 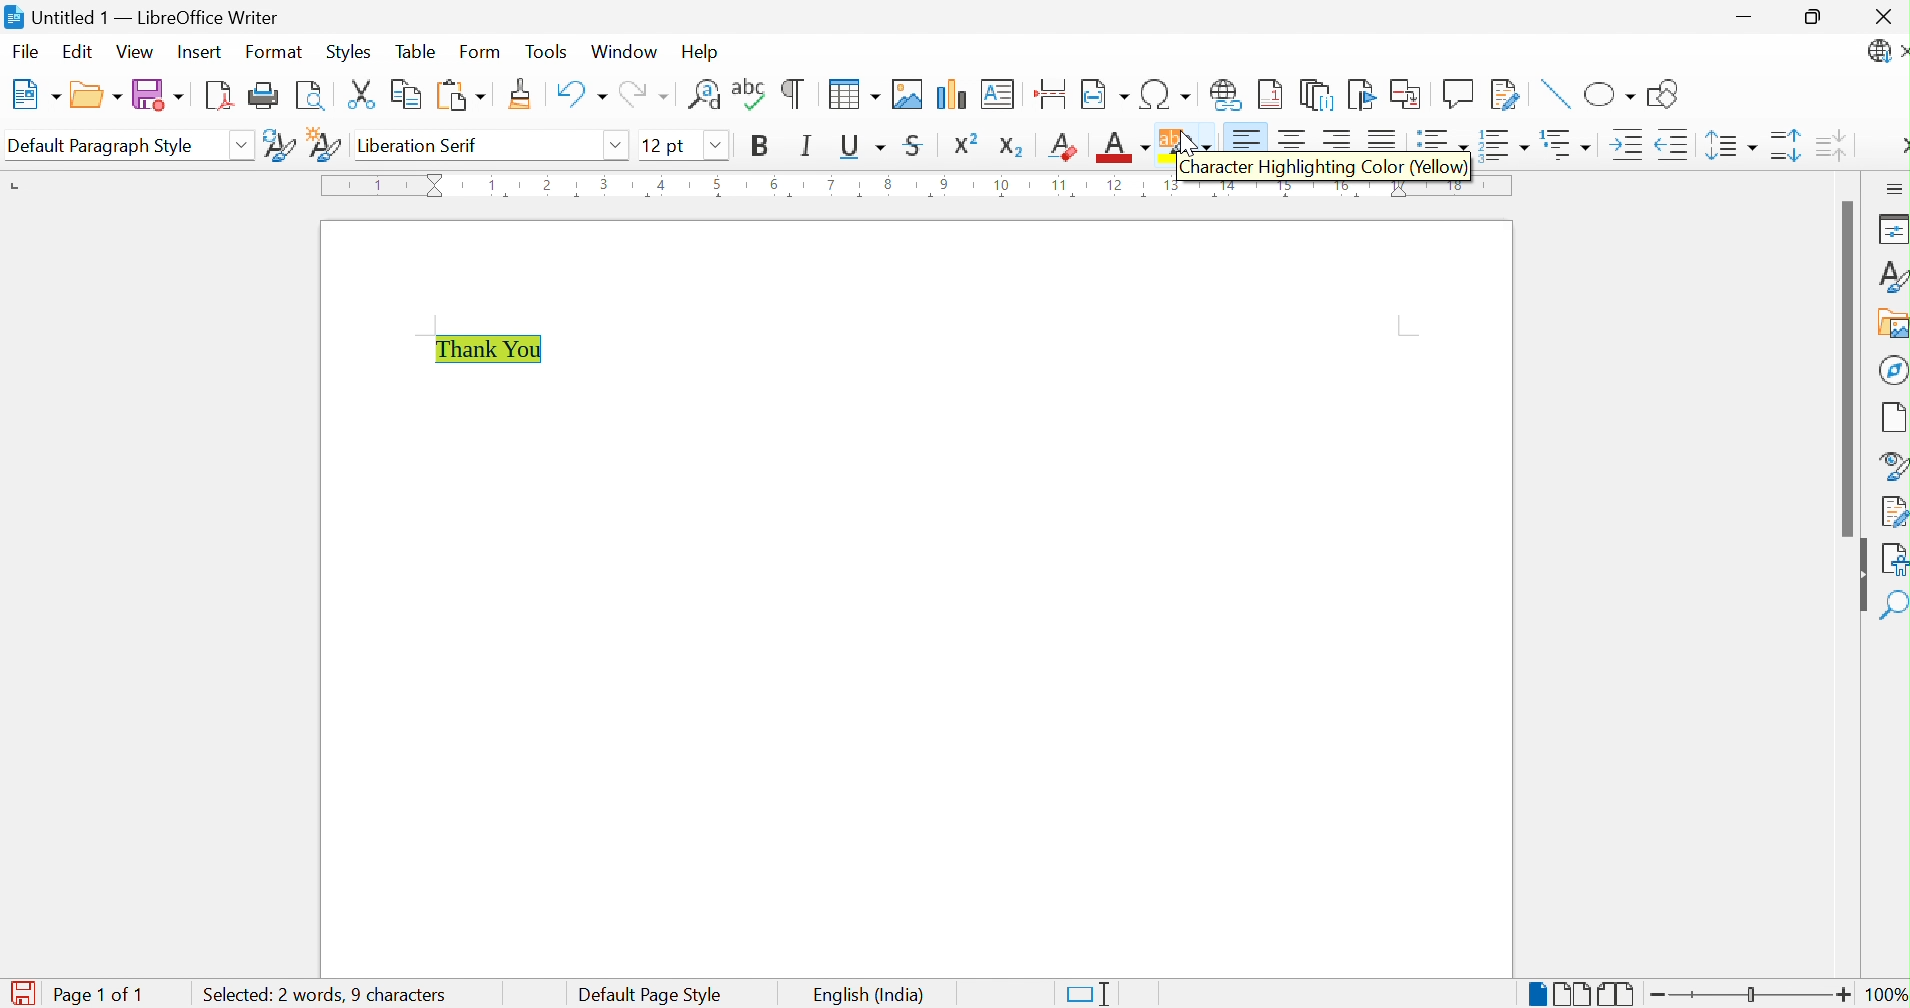 I want to click on New Style from Selection, so click(x=324, y=143).